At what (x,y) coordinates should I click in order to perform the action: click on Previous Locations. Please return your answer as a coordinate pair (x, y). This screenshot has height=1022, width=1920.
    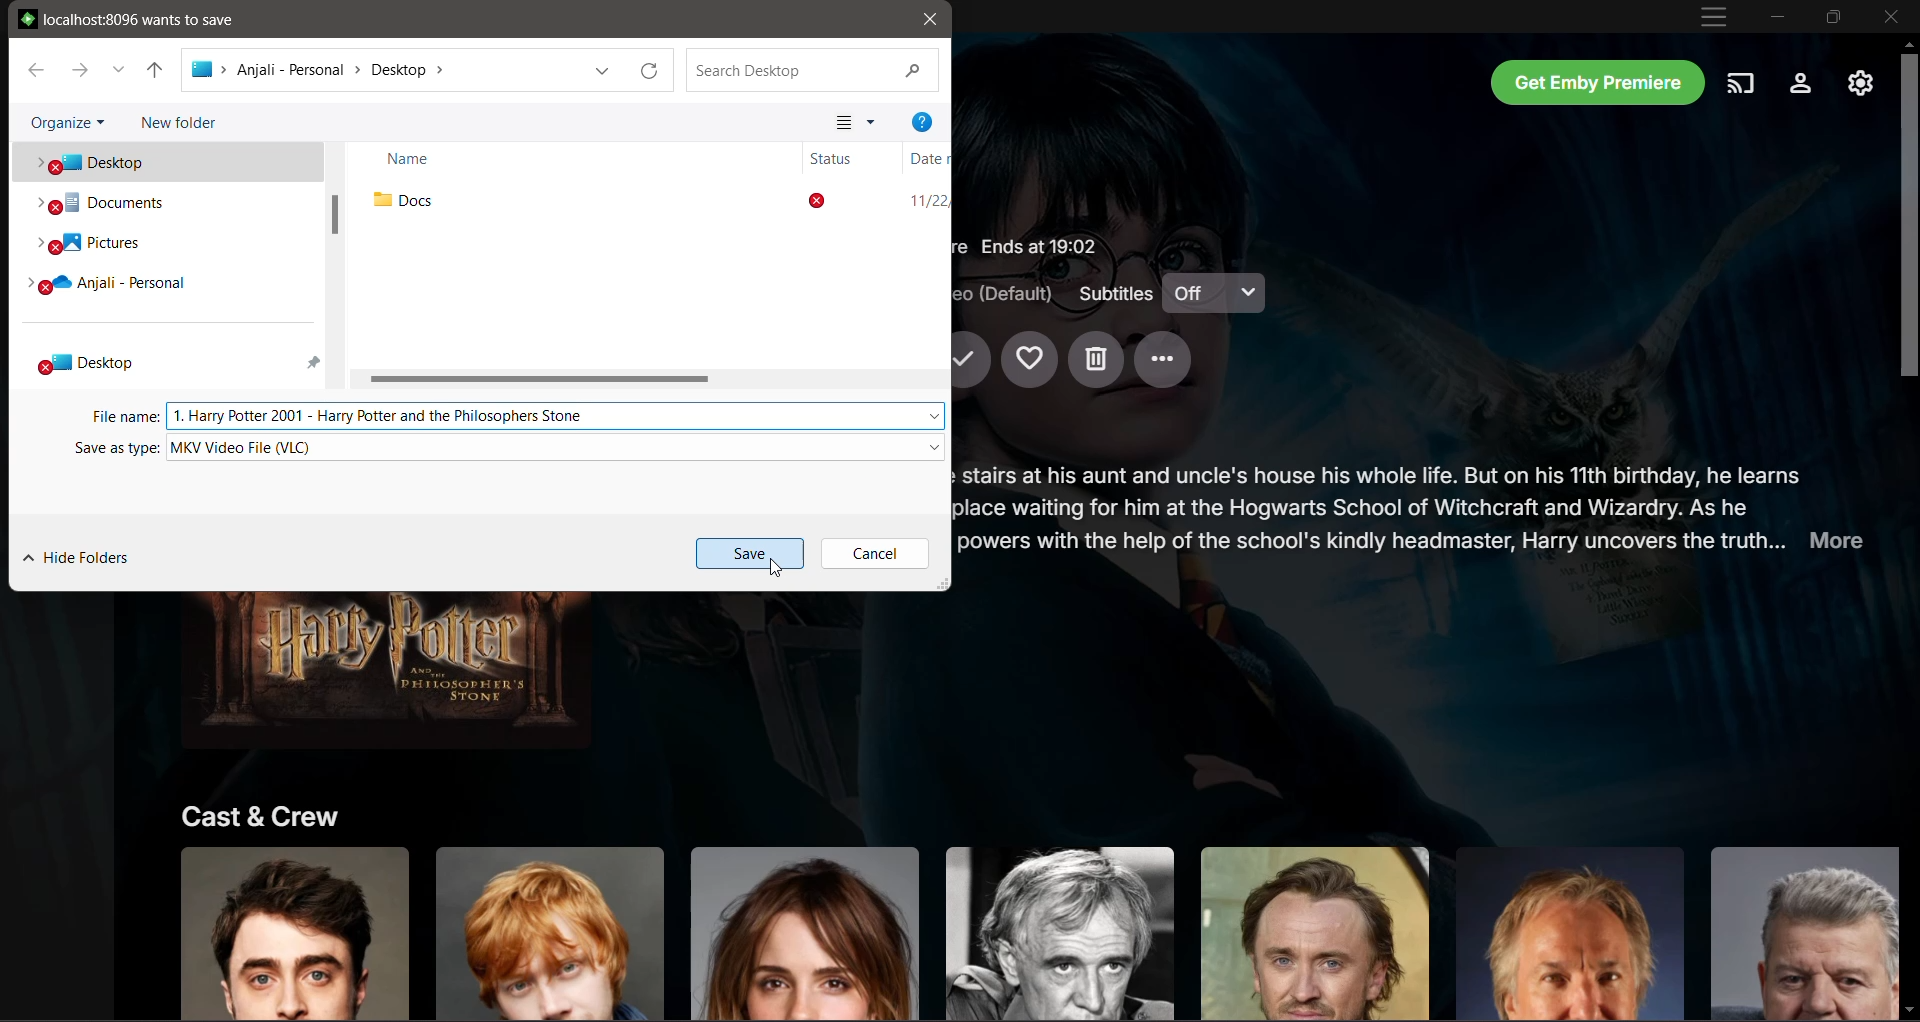
    Looking at the image, I should click on (604, 71).